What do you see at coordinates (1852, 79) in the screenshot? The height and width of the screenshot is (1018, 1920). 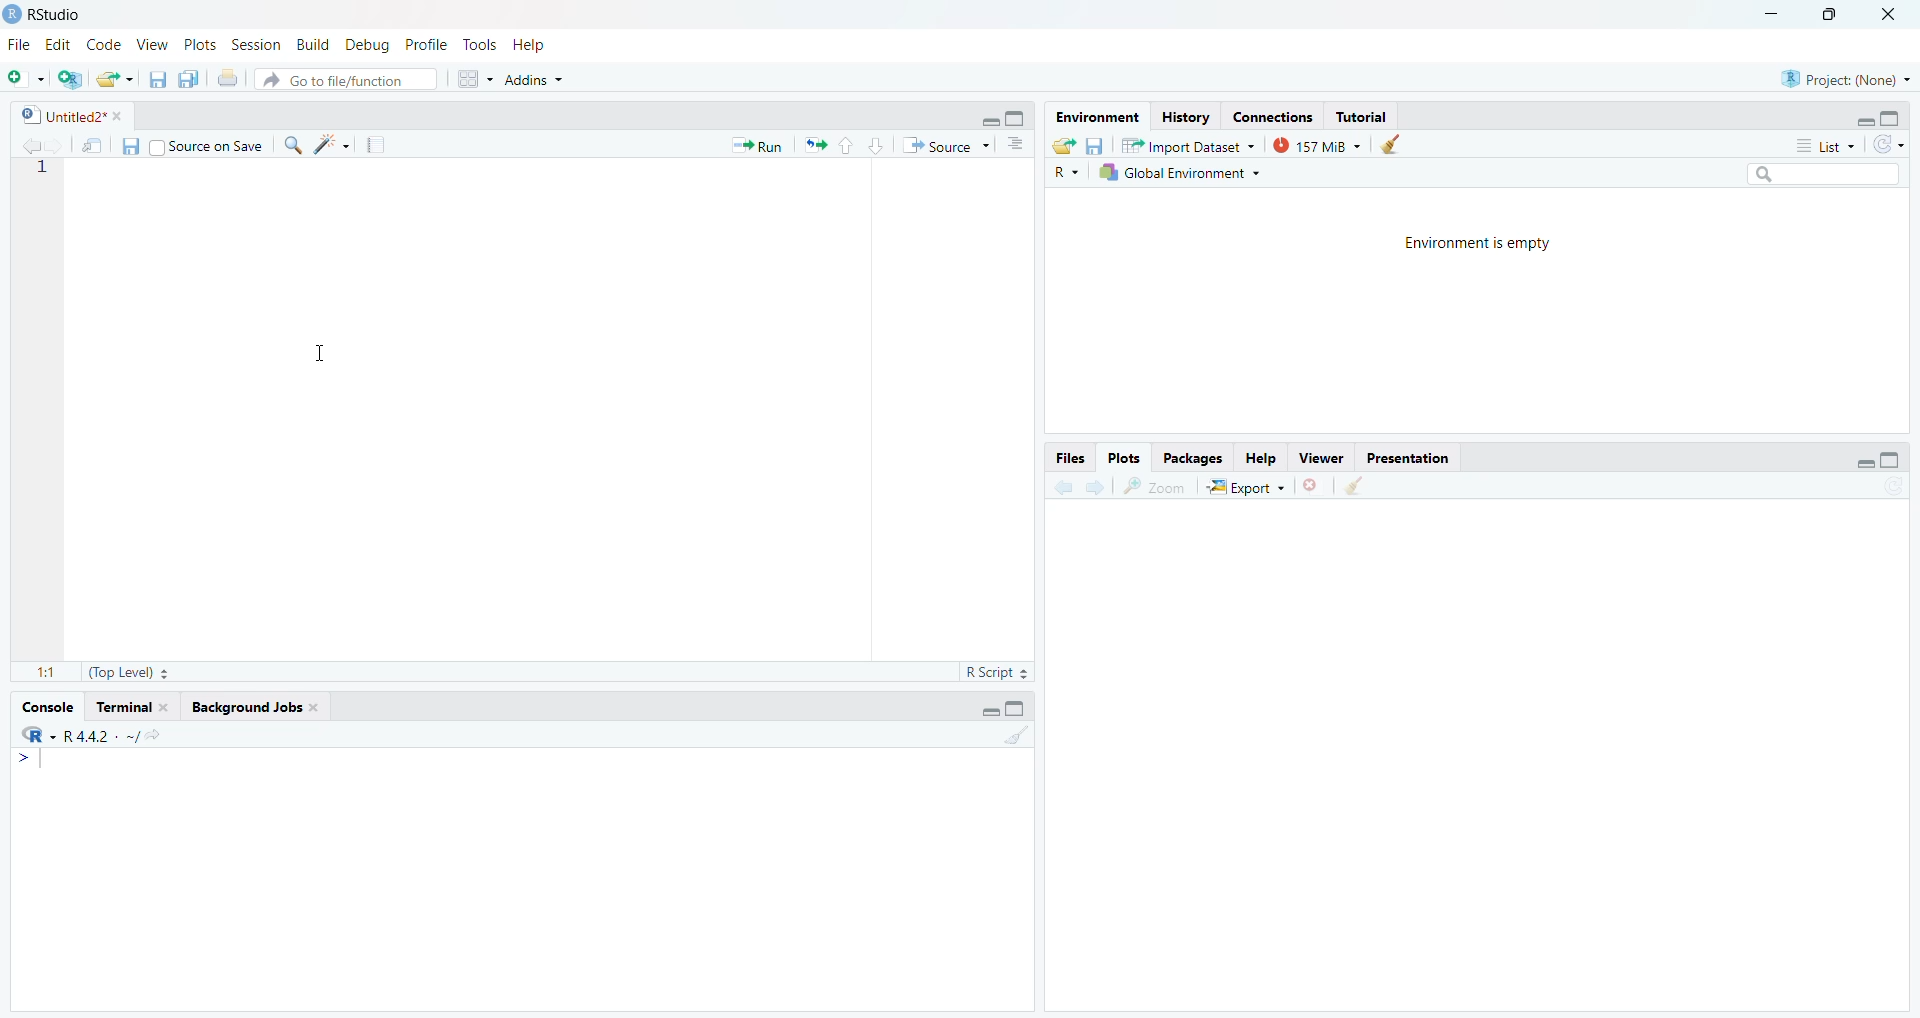 I see `Project(None)` at bounding box center [1852, 79].